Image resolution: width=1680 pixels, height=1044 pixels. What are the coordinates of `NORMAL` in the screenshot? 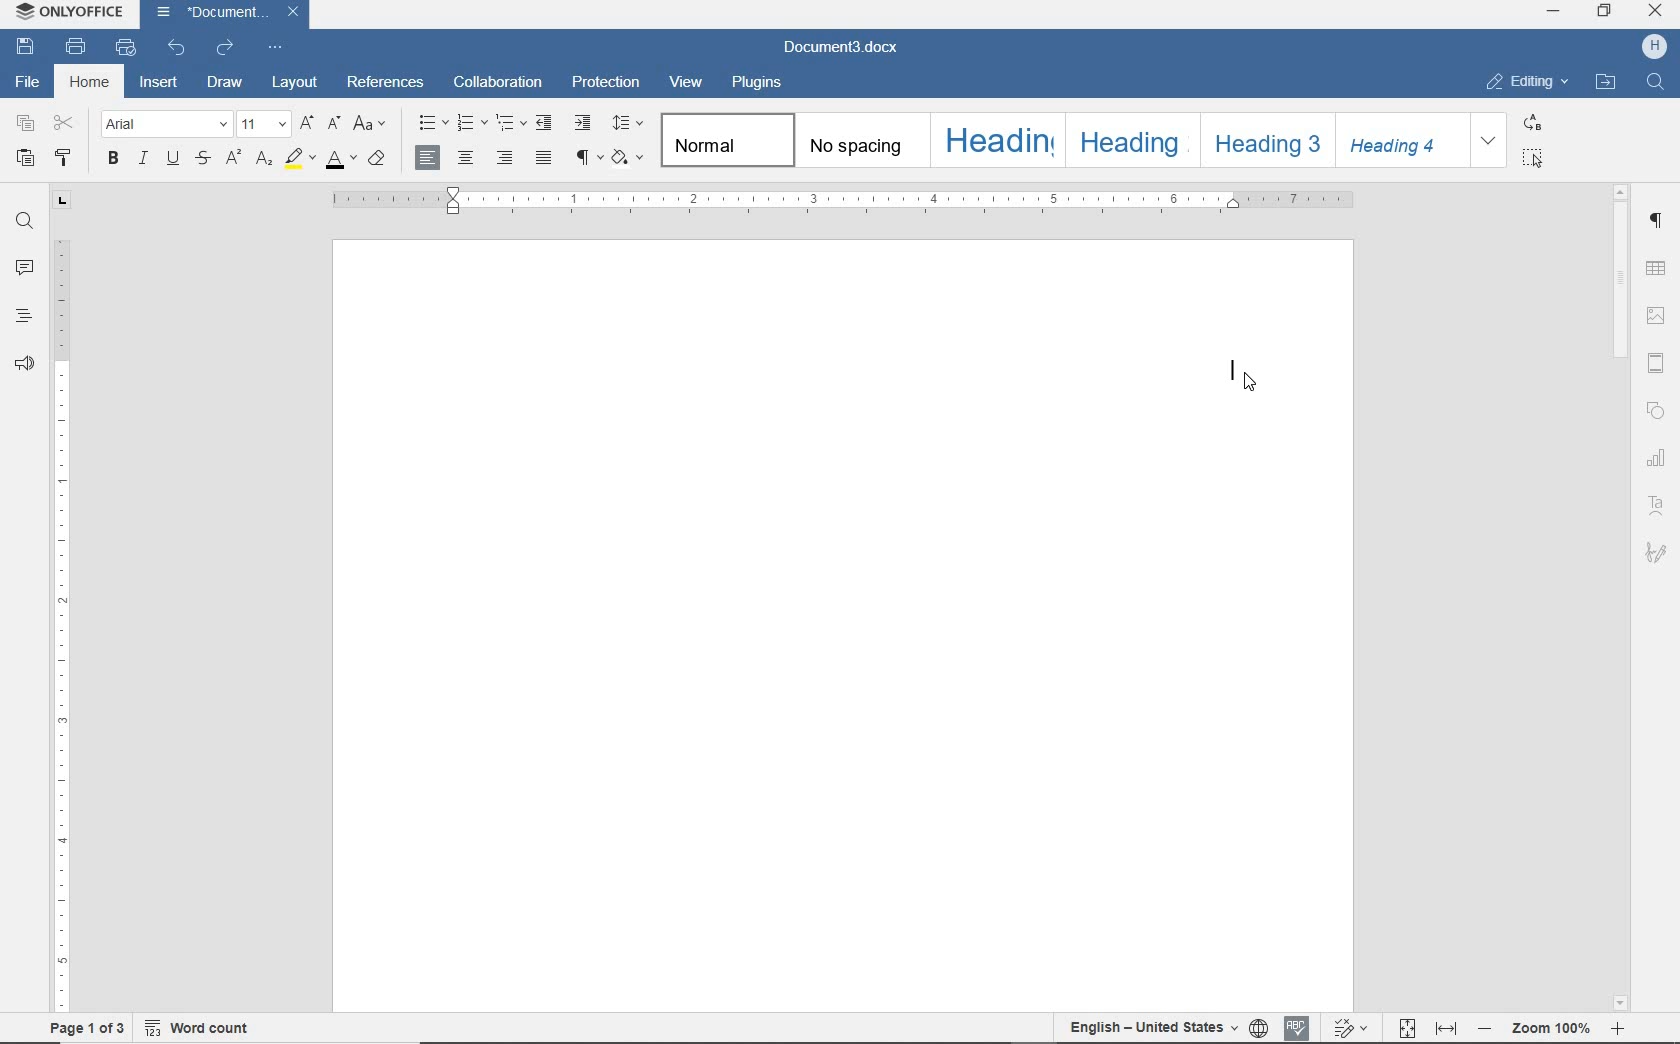 It's located at (723, 139).